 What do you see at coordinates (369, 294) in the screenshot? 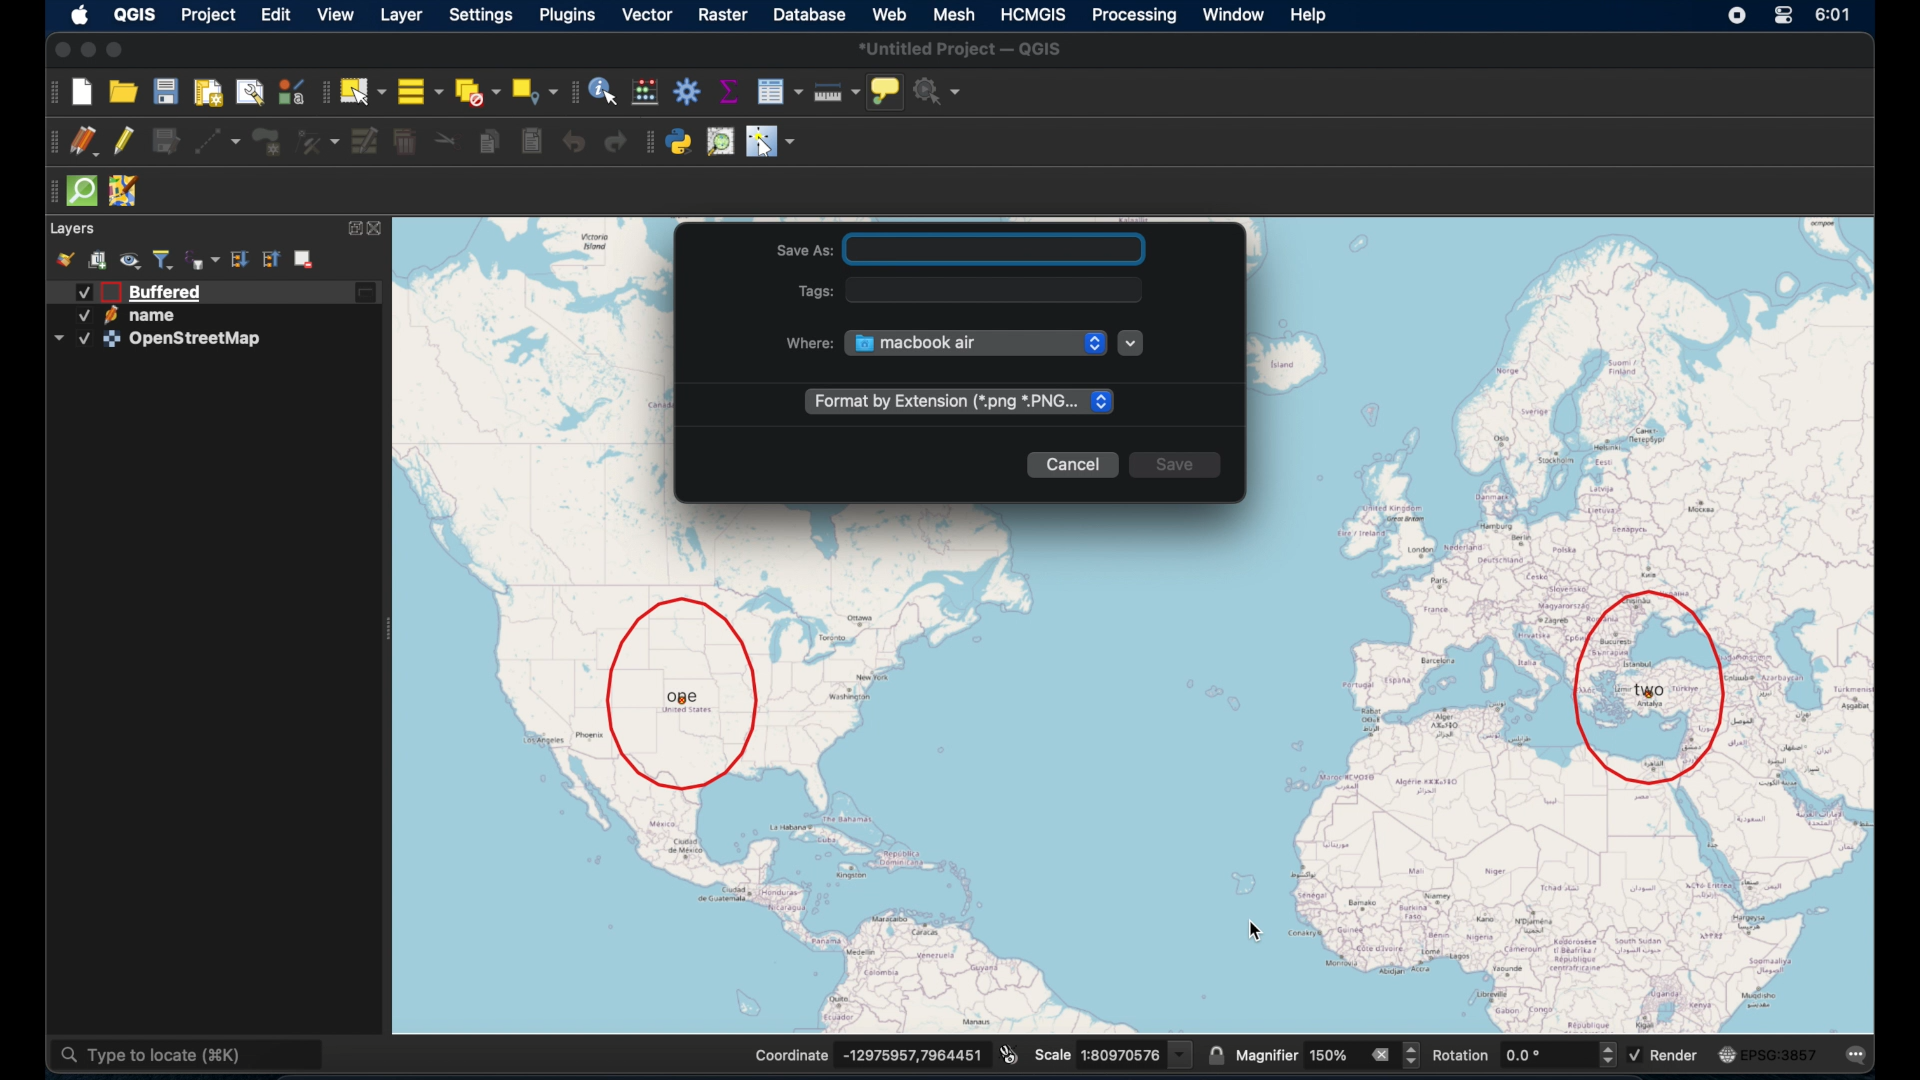
I see `edited layer icon` at bounding box center [369, 294].